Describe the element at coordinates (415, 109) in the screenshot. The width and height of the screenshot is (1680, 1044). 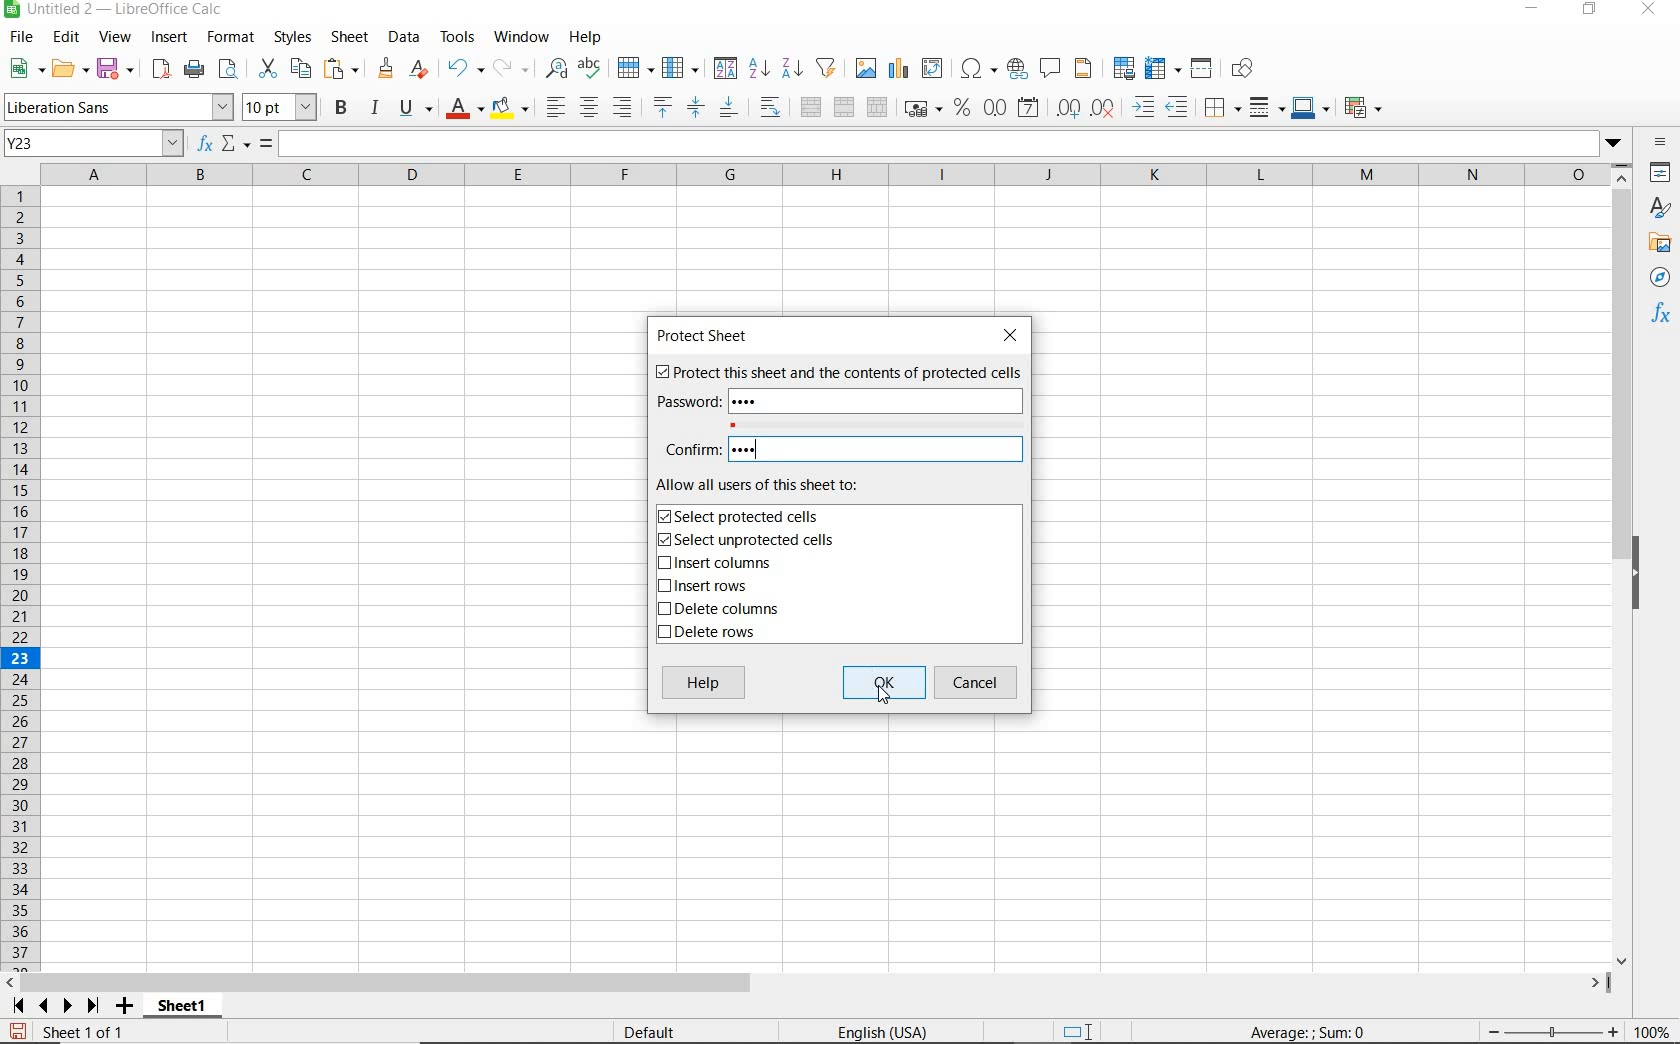
I see `UNDERLINE` at that location.